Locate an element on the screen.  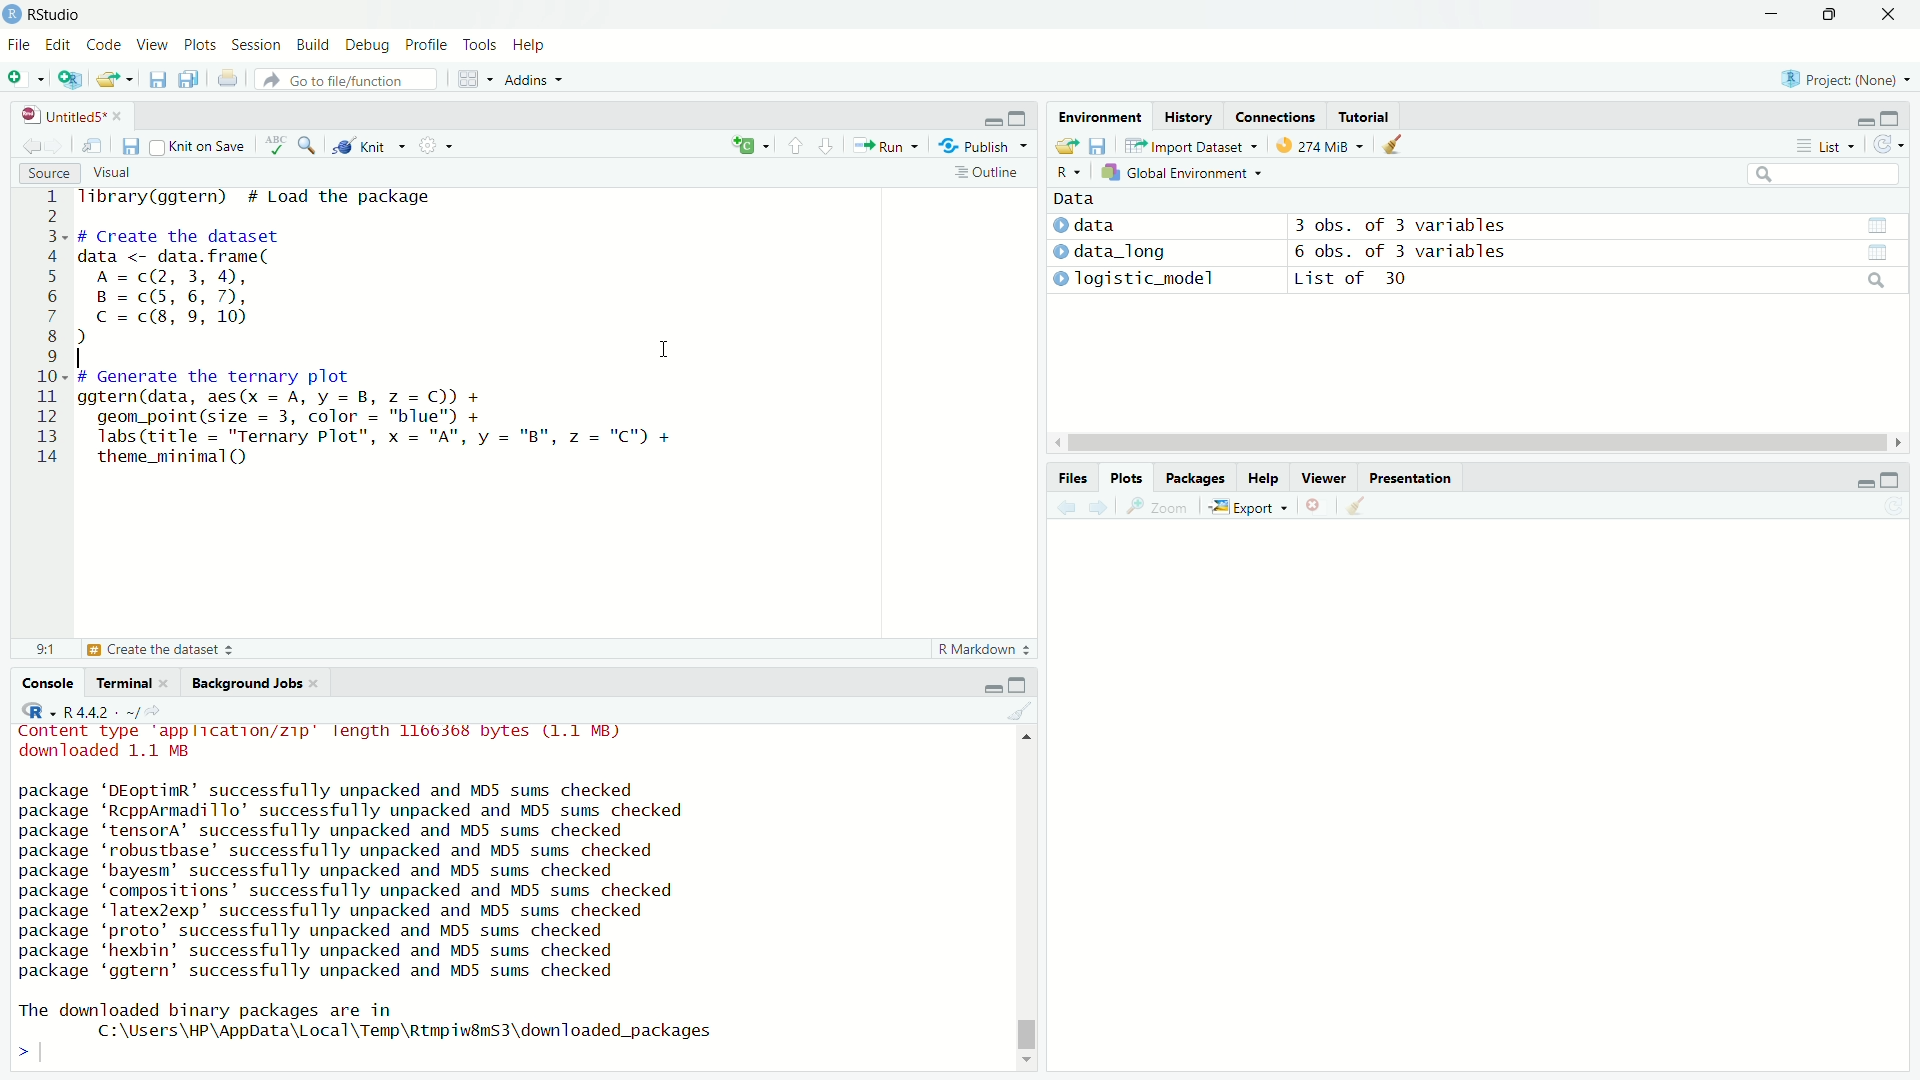
clear is located at coordinates (1404, 148).